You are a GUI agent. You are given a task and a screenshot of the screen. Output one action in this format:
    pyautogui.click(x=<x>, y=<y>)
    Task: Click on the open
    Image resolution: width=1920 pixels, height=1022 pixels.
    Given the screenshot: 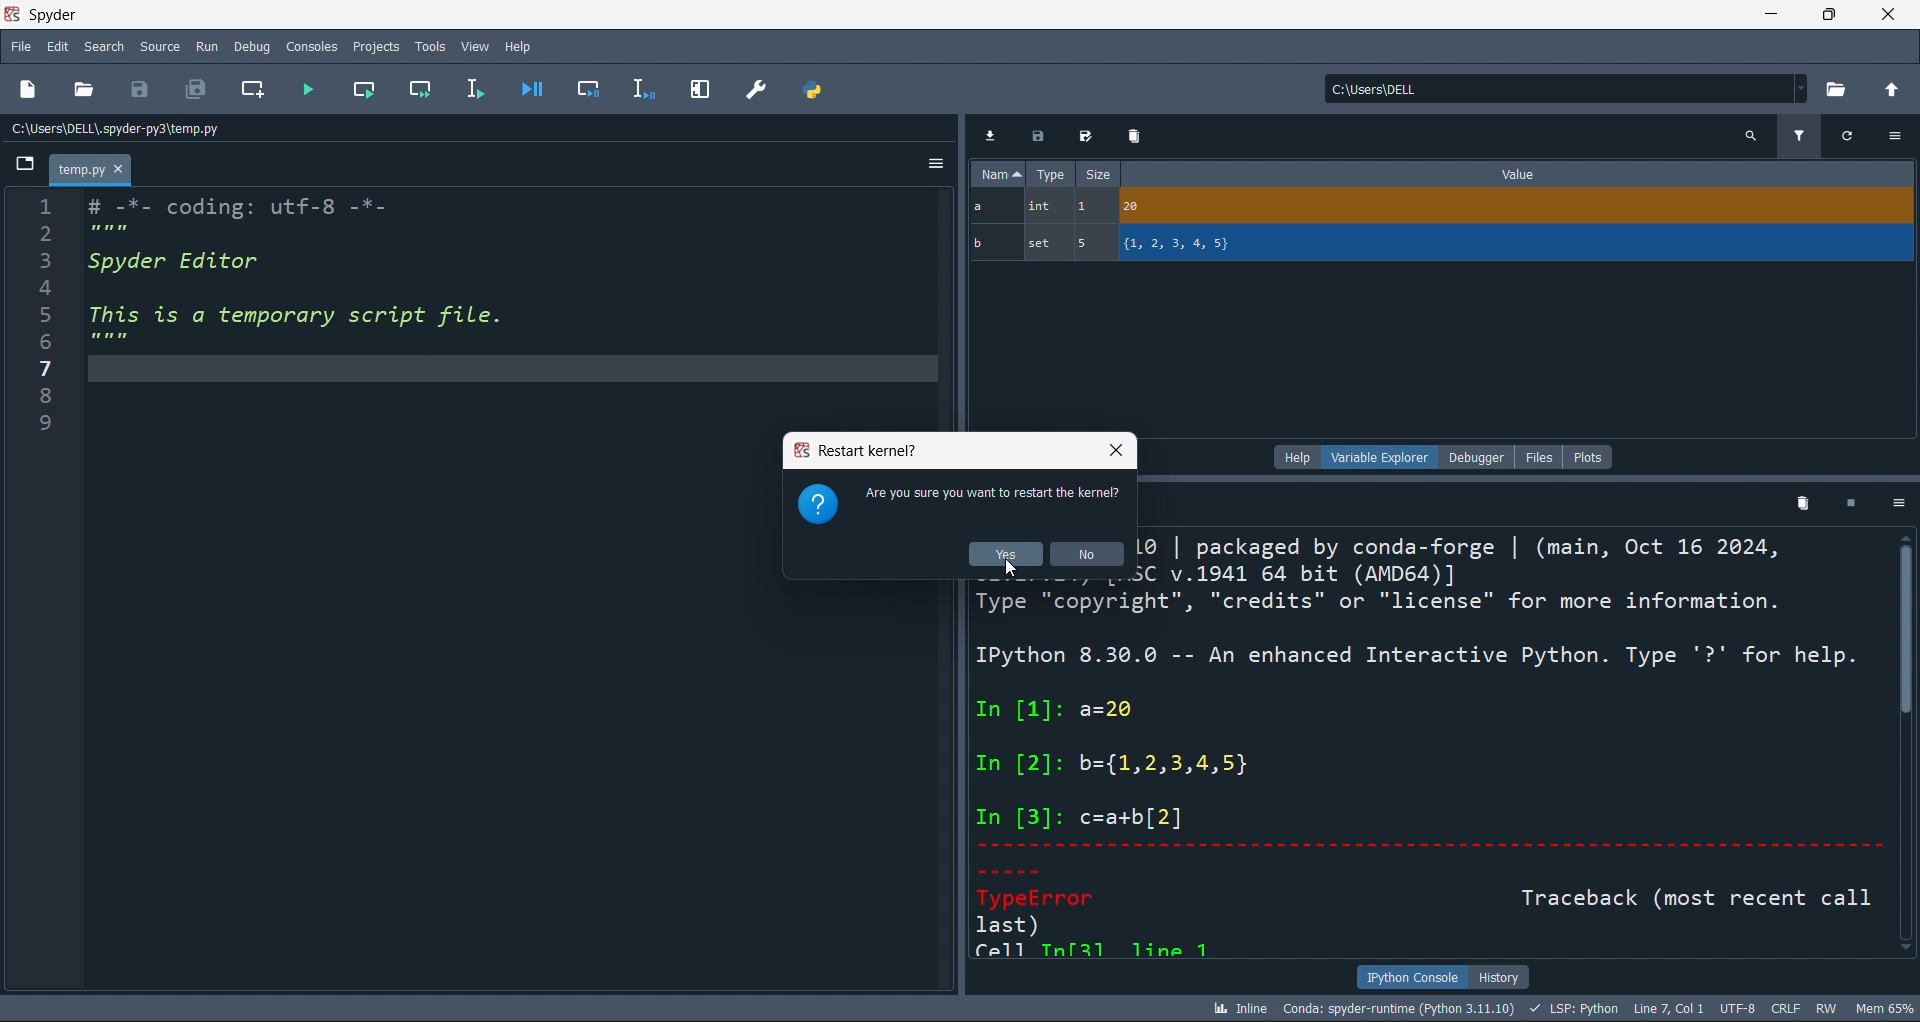 What is the action you would take?
    pyautogui.click(x=86, y=89)
    